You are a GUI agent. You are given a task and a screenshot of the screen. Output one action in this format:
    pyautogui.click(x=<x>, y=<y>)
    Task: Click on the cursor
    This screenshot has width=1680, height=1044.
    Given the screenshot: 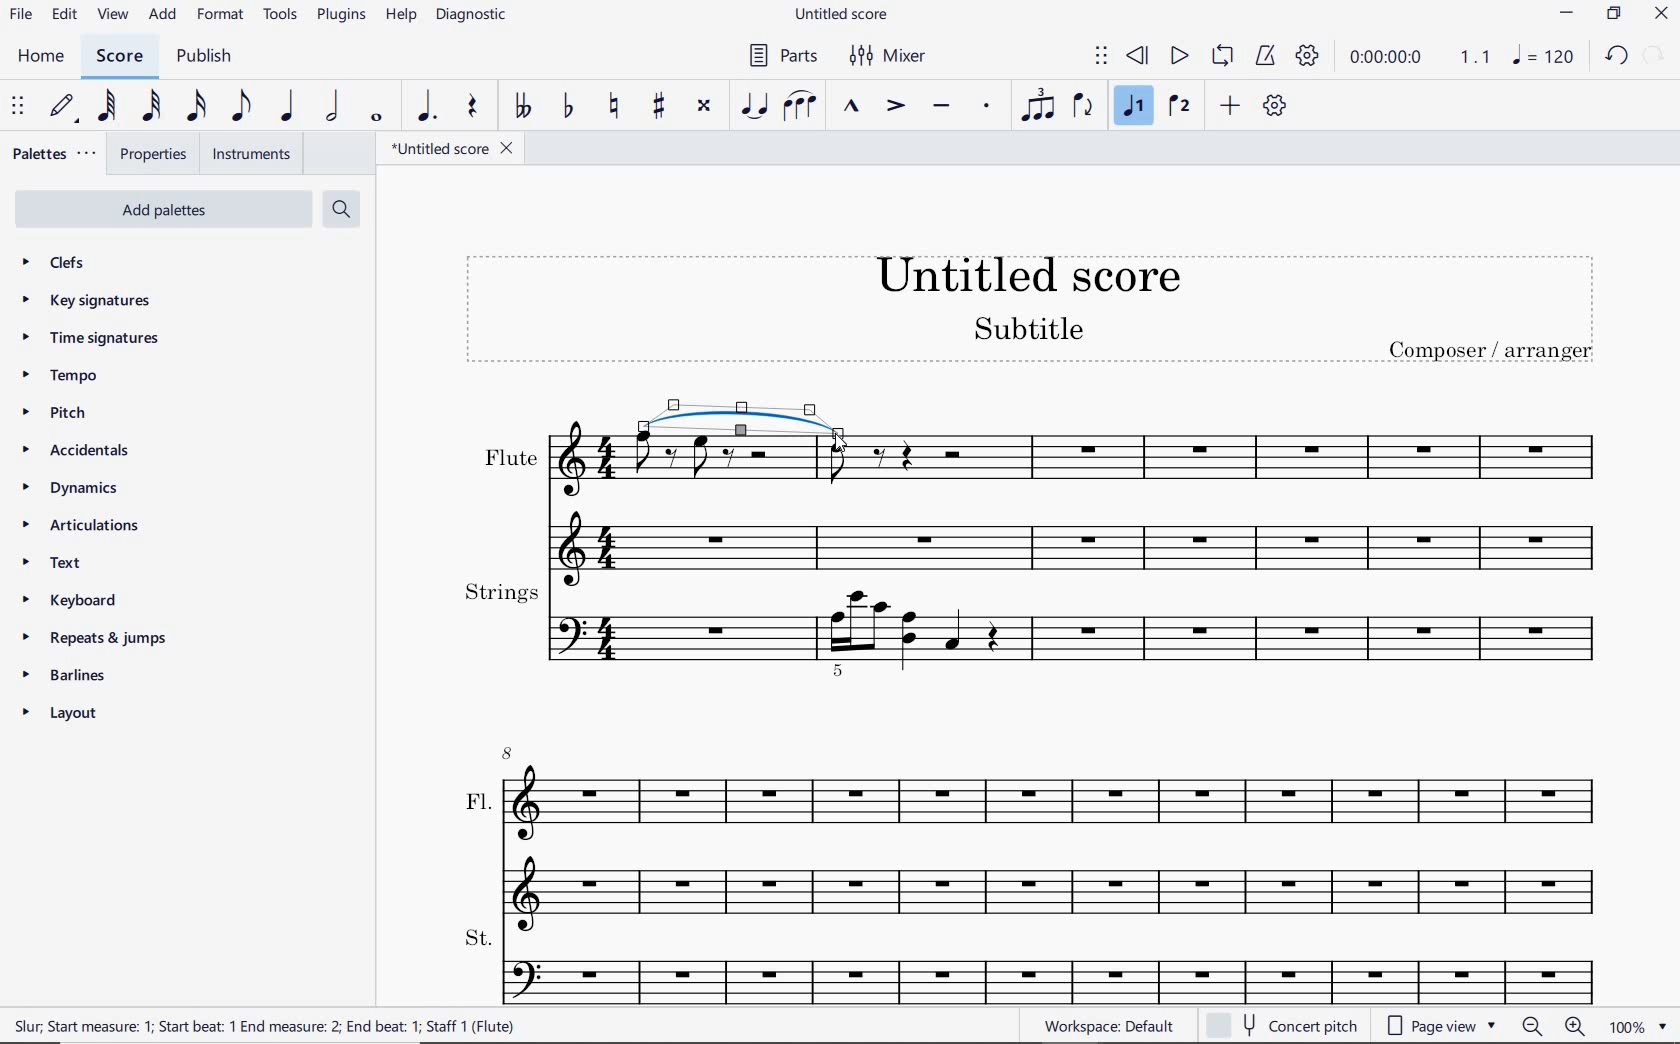 What is the action you would take?
    pyautogui.click(x=841, y=443)
    